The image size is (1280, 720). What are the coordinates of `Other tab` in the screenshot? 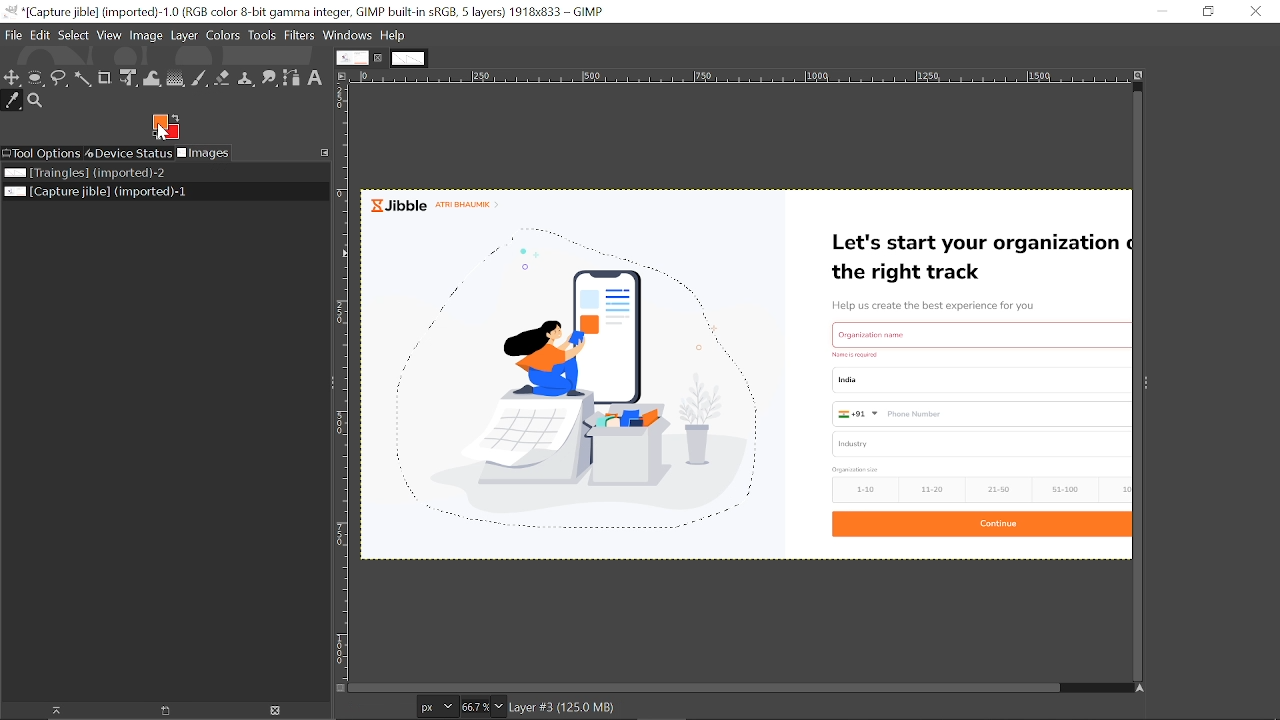 It's located at (409, 57).